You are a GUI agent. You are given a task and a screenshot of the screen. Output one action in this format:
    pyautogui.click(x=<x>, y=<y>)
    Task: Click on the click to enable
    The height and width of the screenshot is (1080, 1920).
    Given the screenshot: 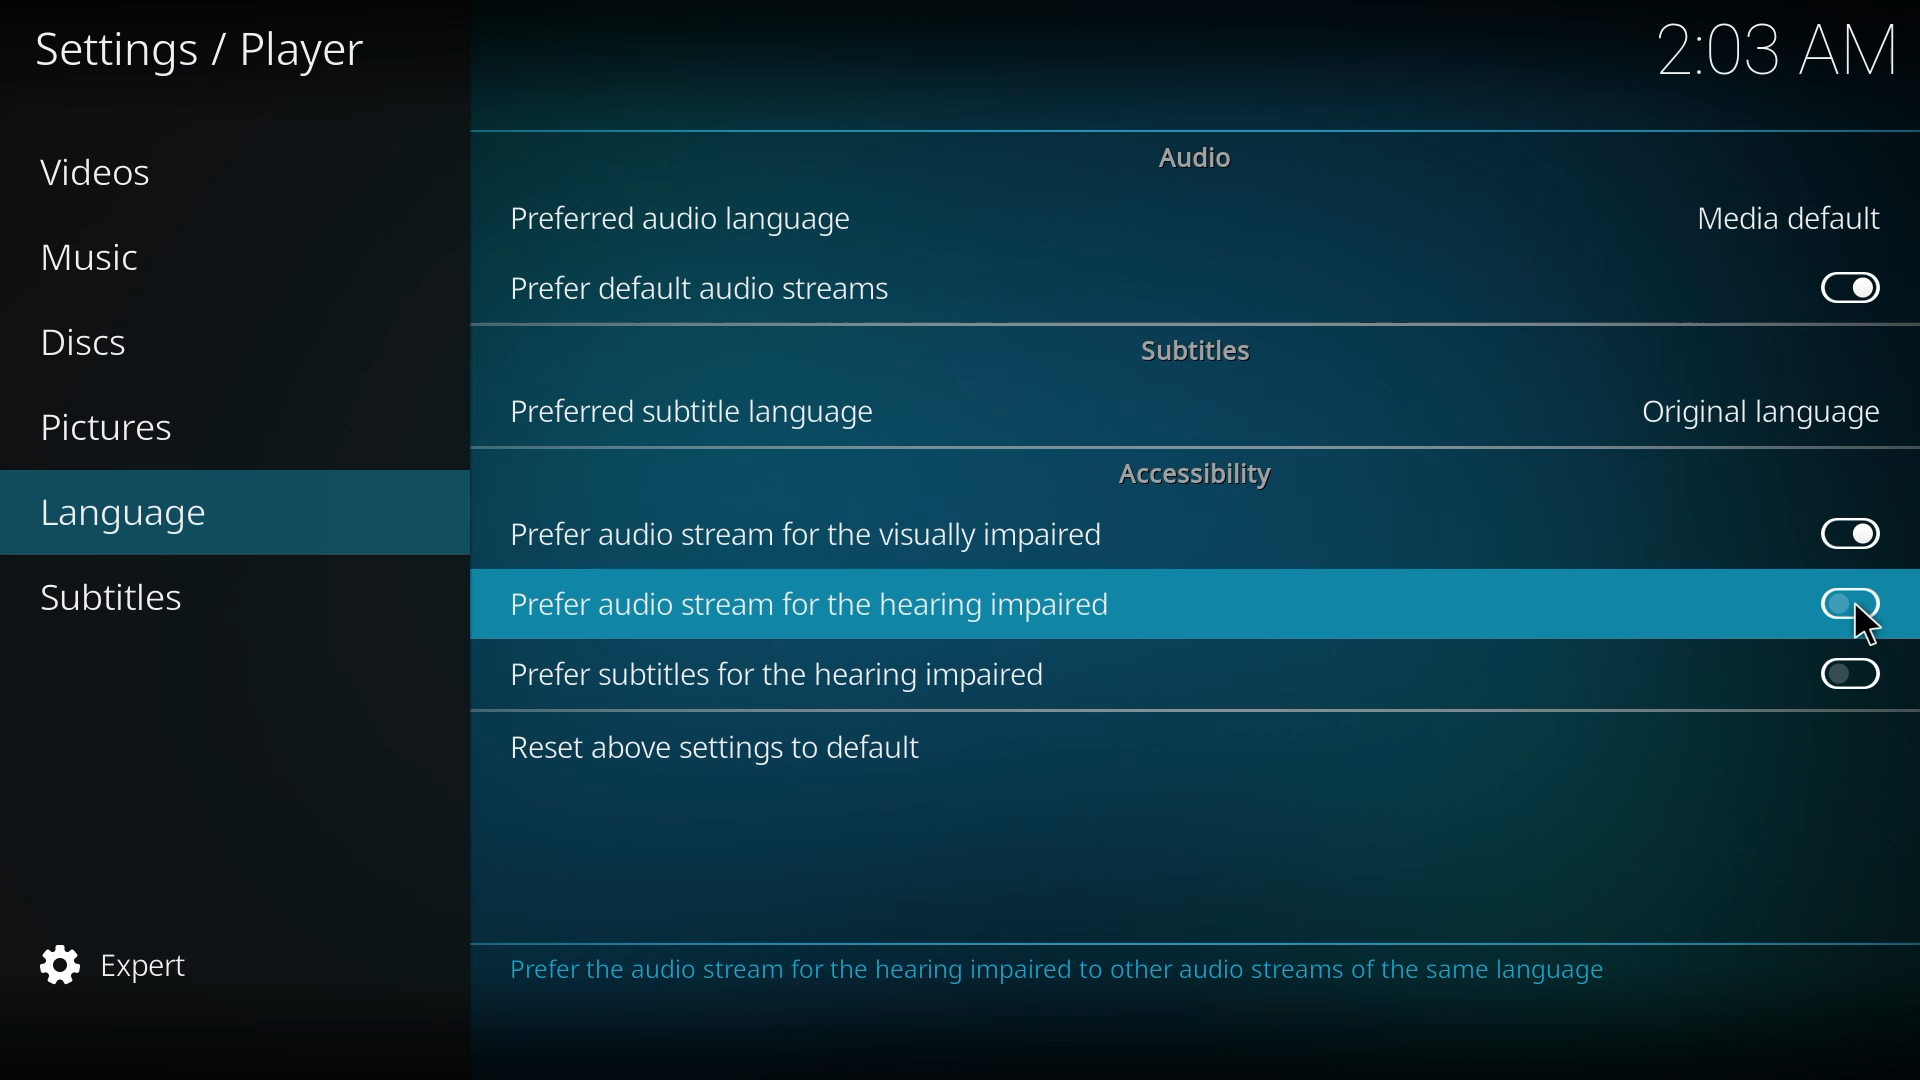 What is the action you would take?
    pyautogui.click(x=1850, y=603)
    